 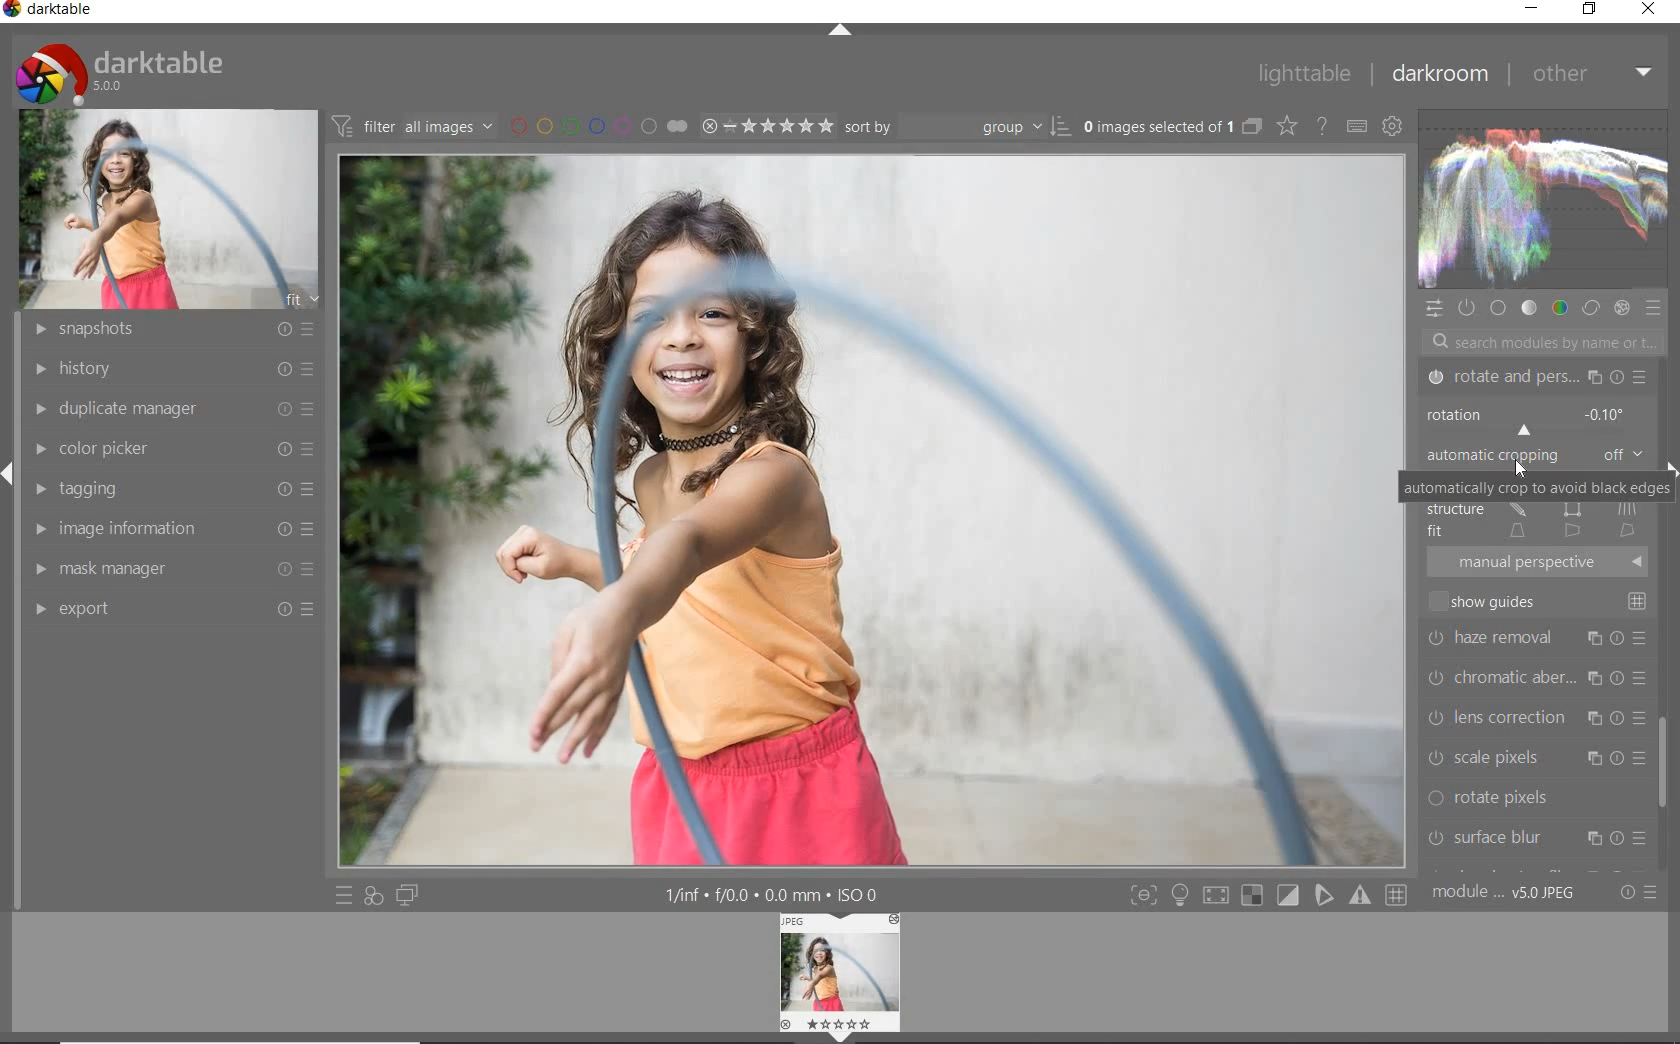 I want to click on display a second darkroom image window, so click(x=406, y=896).